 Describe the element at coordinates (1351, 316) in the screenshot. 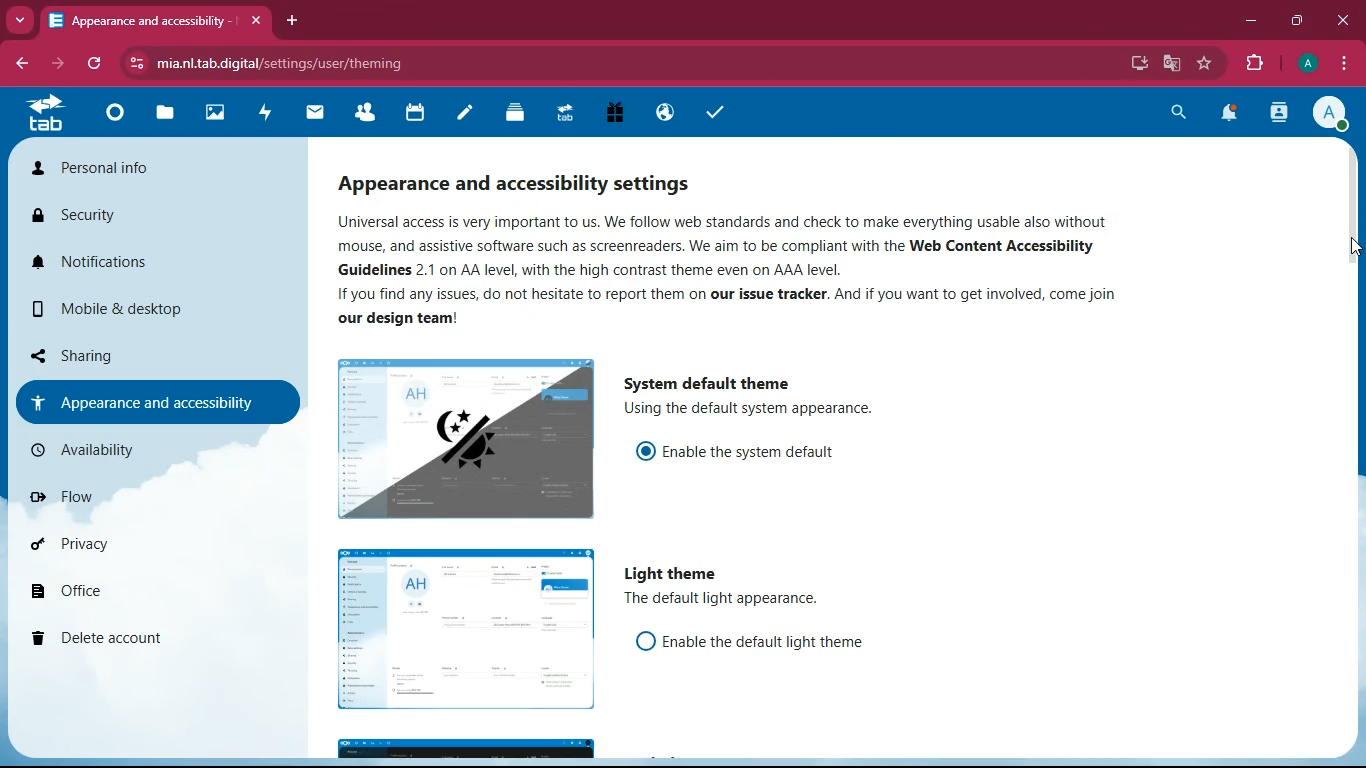

I see `scroll bar` at that location.